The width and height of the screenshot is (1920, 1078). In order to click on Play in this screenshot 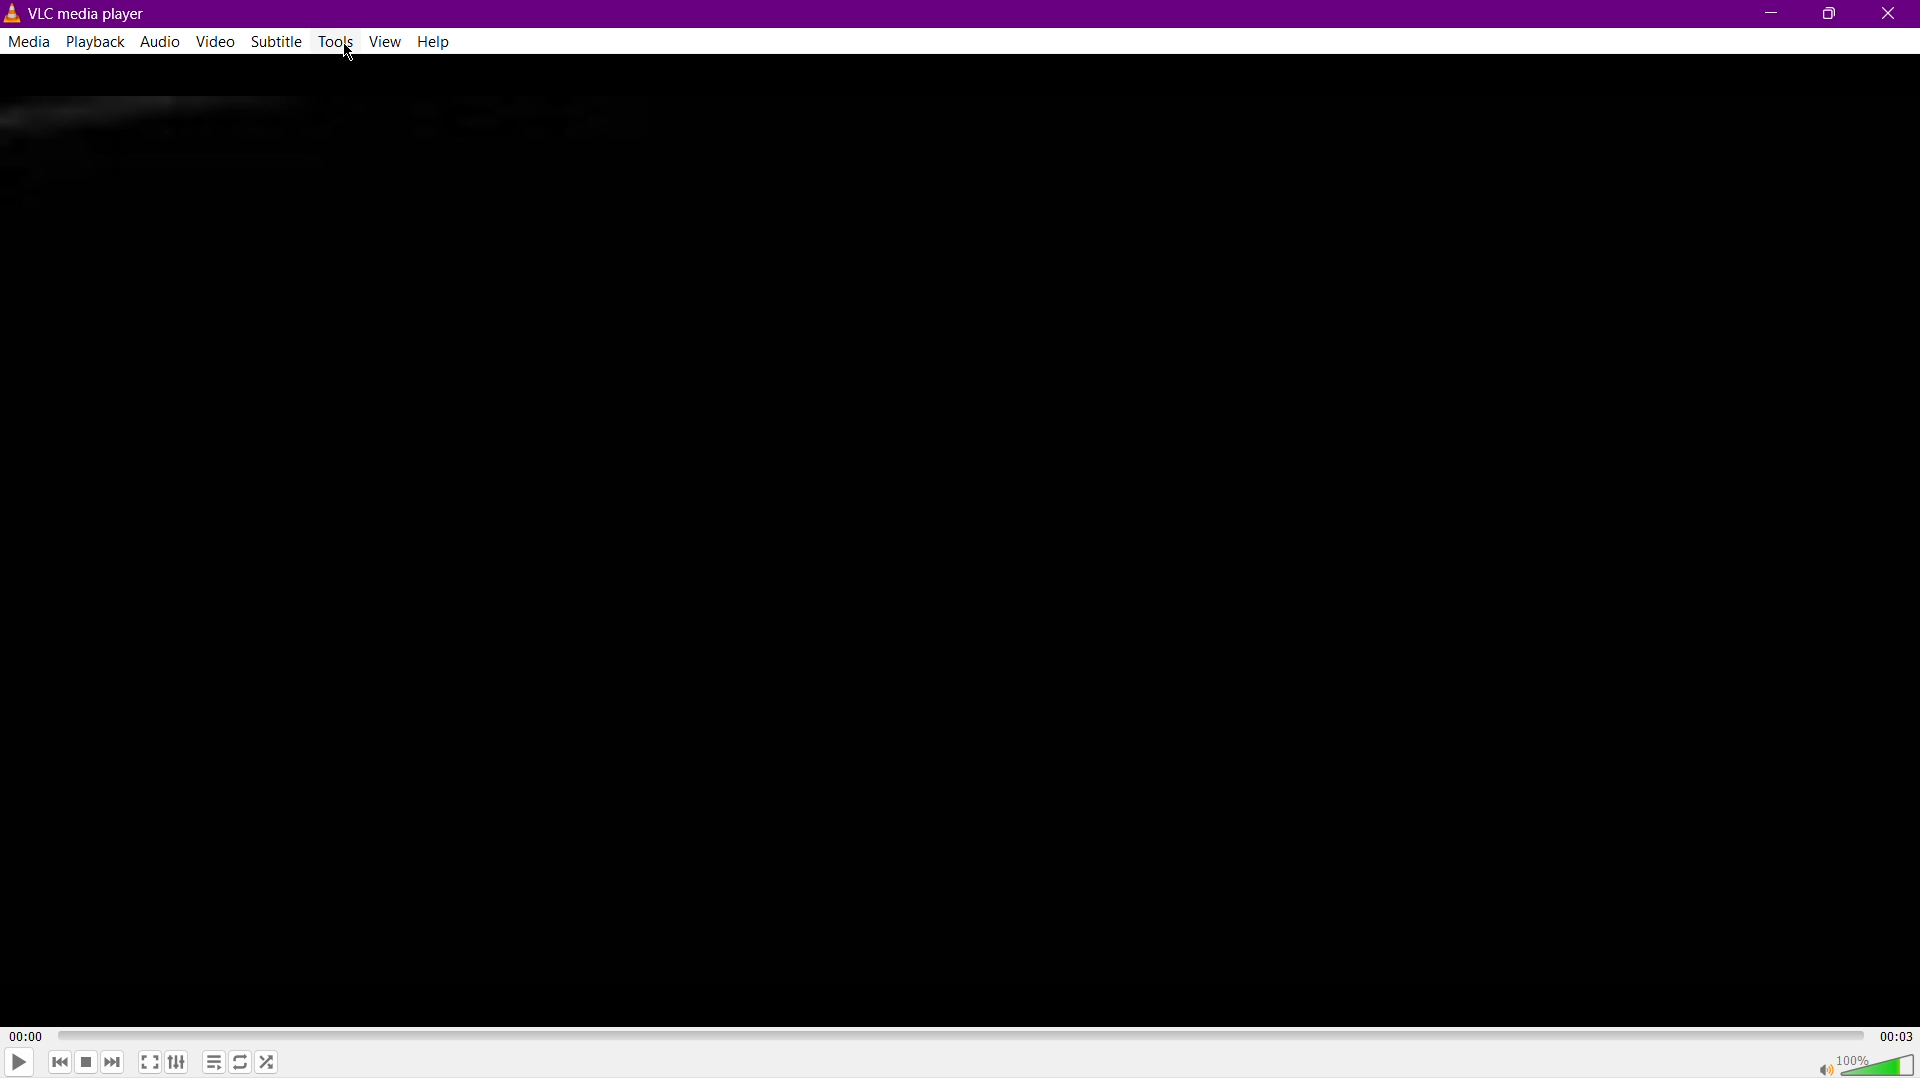, I will do `click(22, 1062)`.